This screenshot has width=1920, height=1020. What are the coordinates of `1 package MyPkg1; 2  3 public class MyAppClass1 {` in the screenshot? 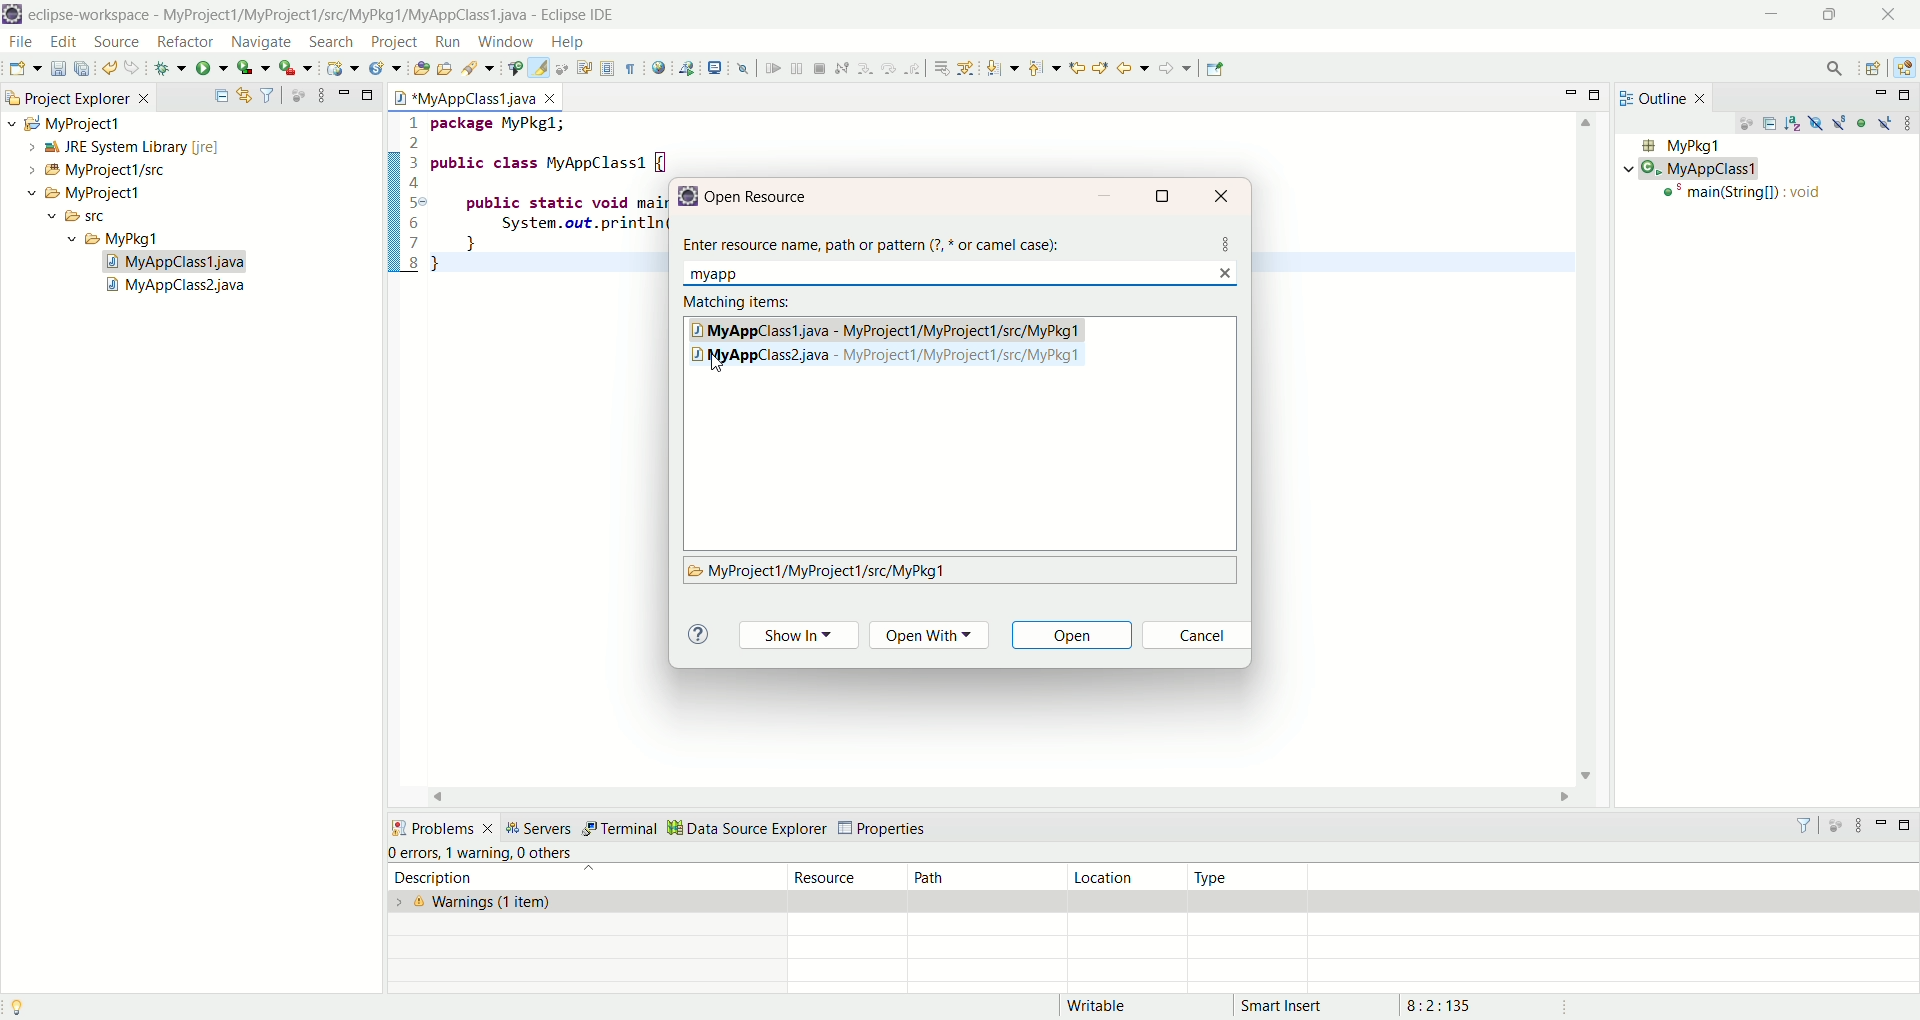 It's located at (528, 142).